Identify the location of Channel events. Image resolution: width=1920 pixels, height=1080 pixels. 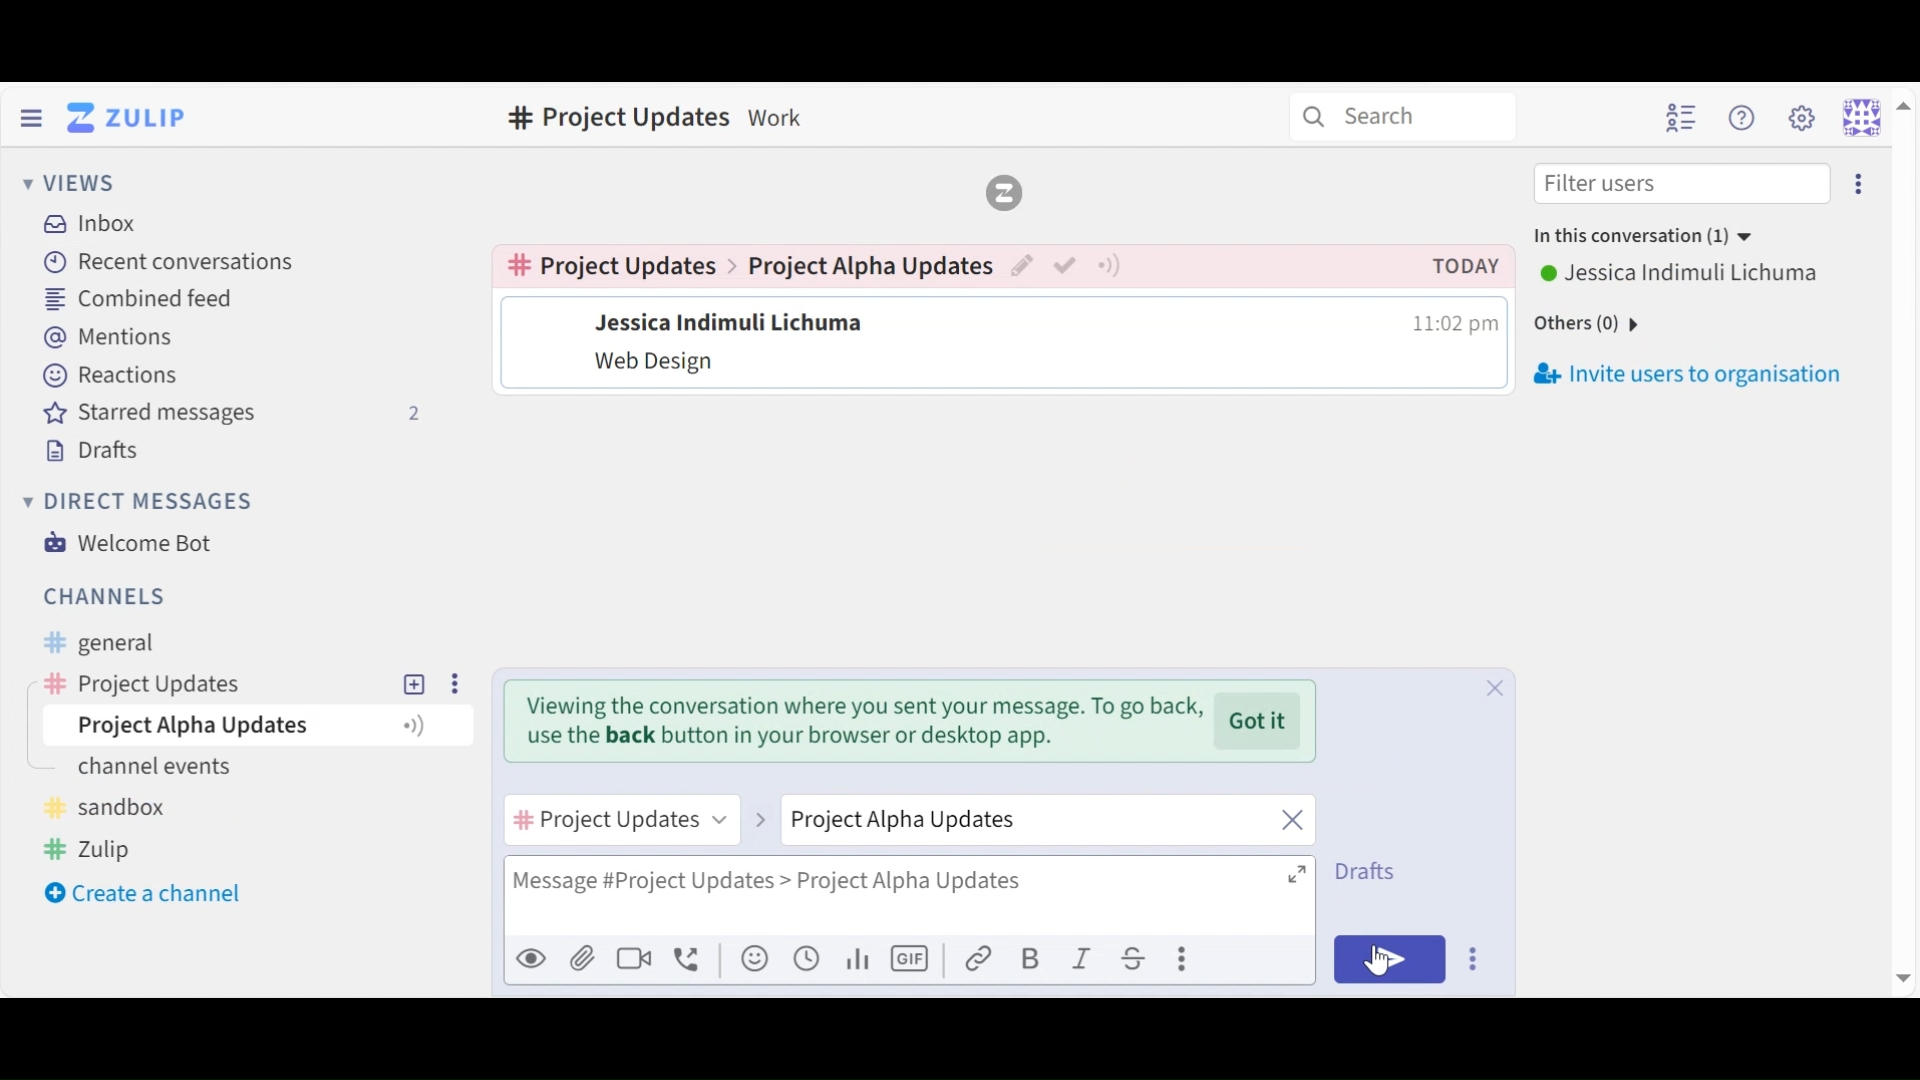
(157, 763).